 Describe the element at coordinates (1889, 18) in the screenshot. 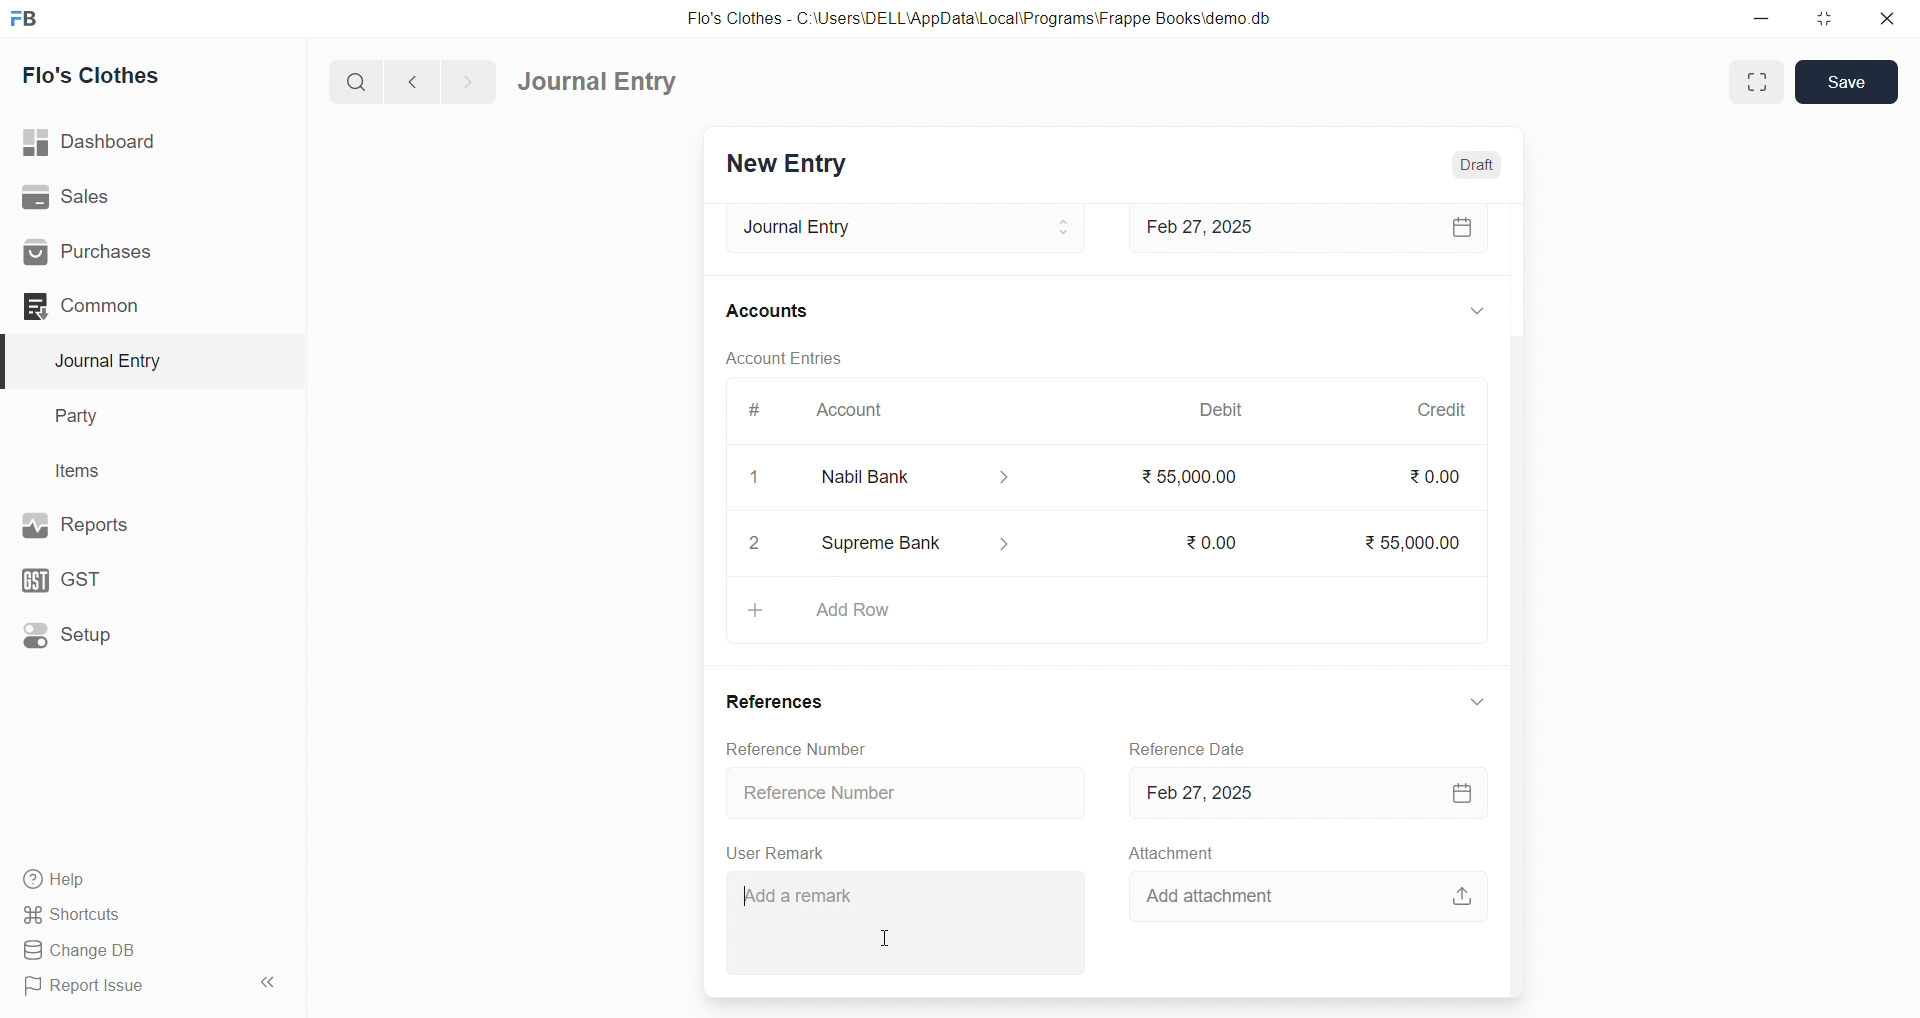

I see `close` at that location.